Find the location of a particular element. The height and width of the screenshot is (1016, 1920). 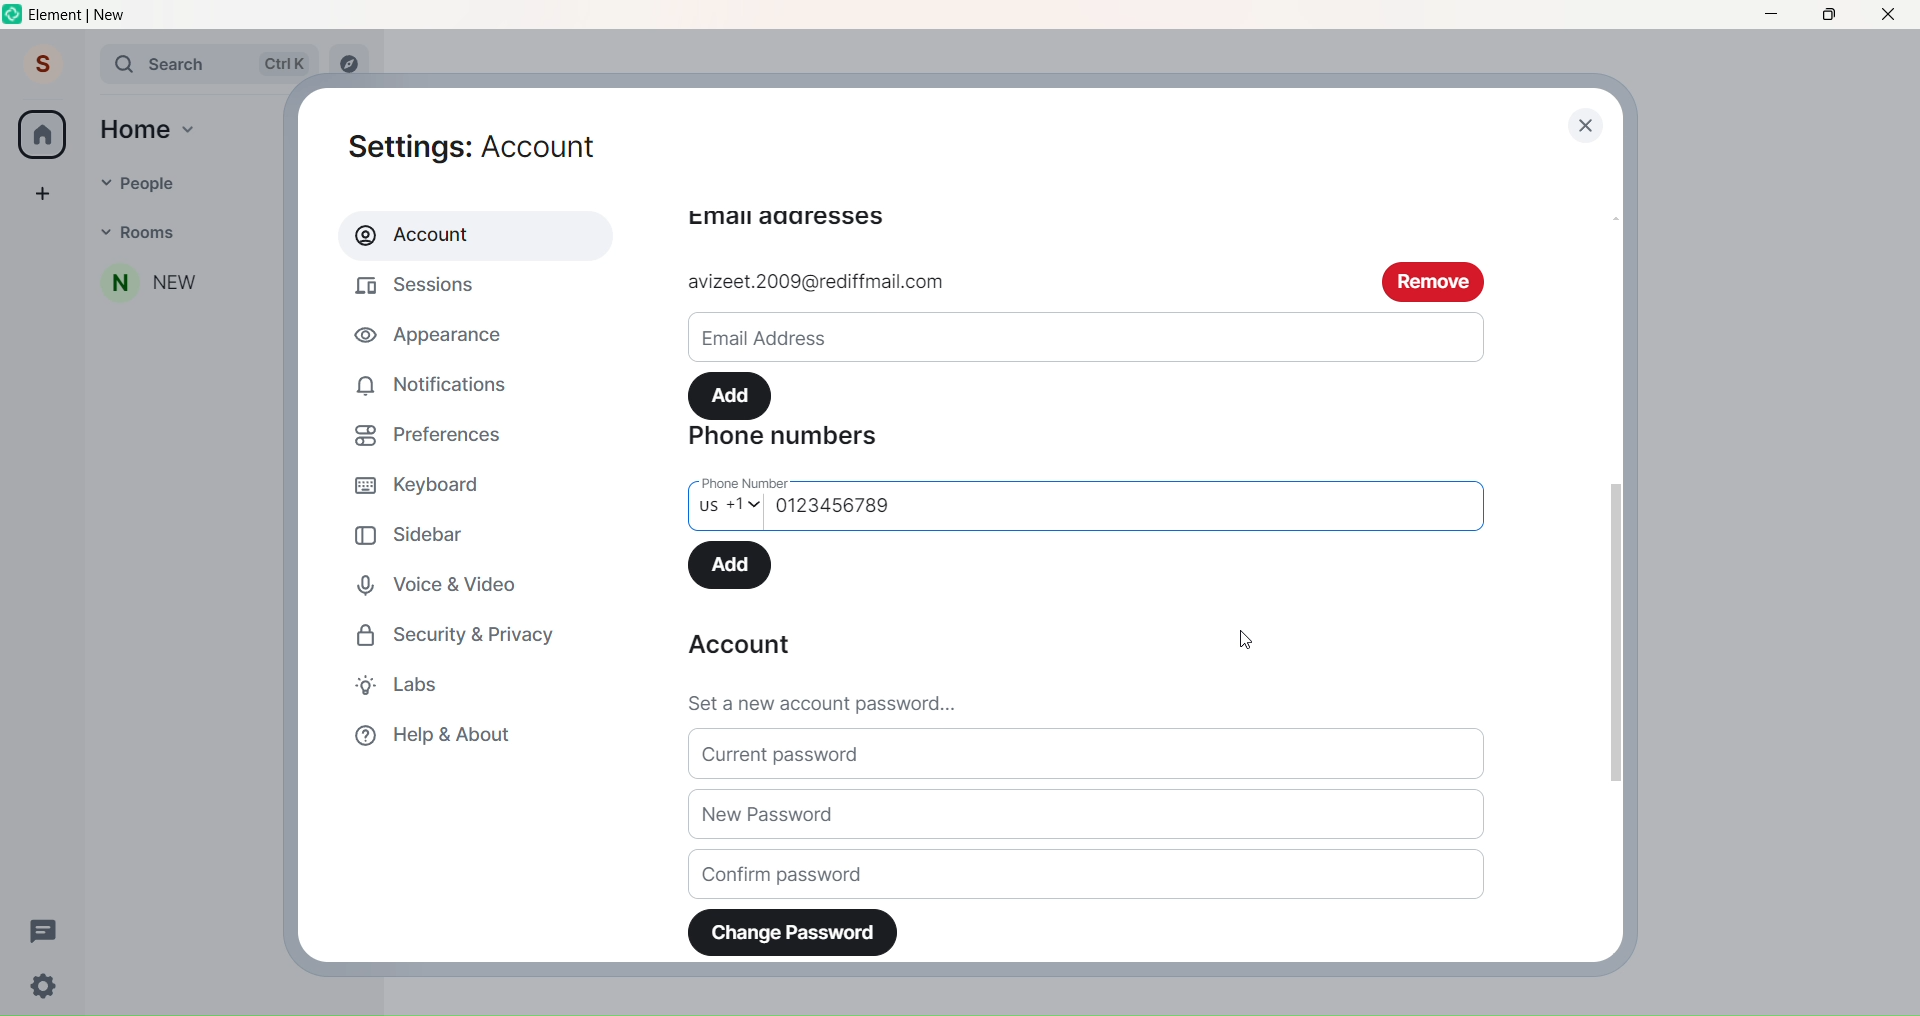

Notifications is located at coordinates (440, 381).